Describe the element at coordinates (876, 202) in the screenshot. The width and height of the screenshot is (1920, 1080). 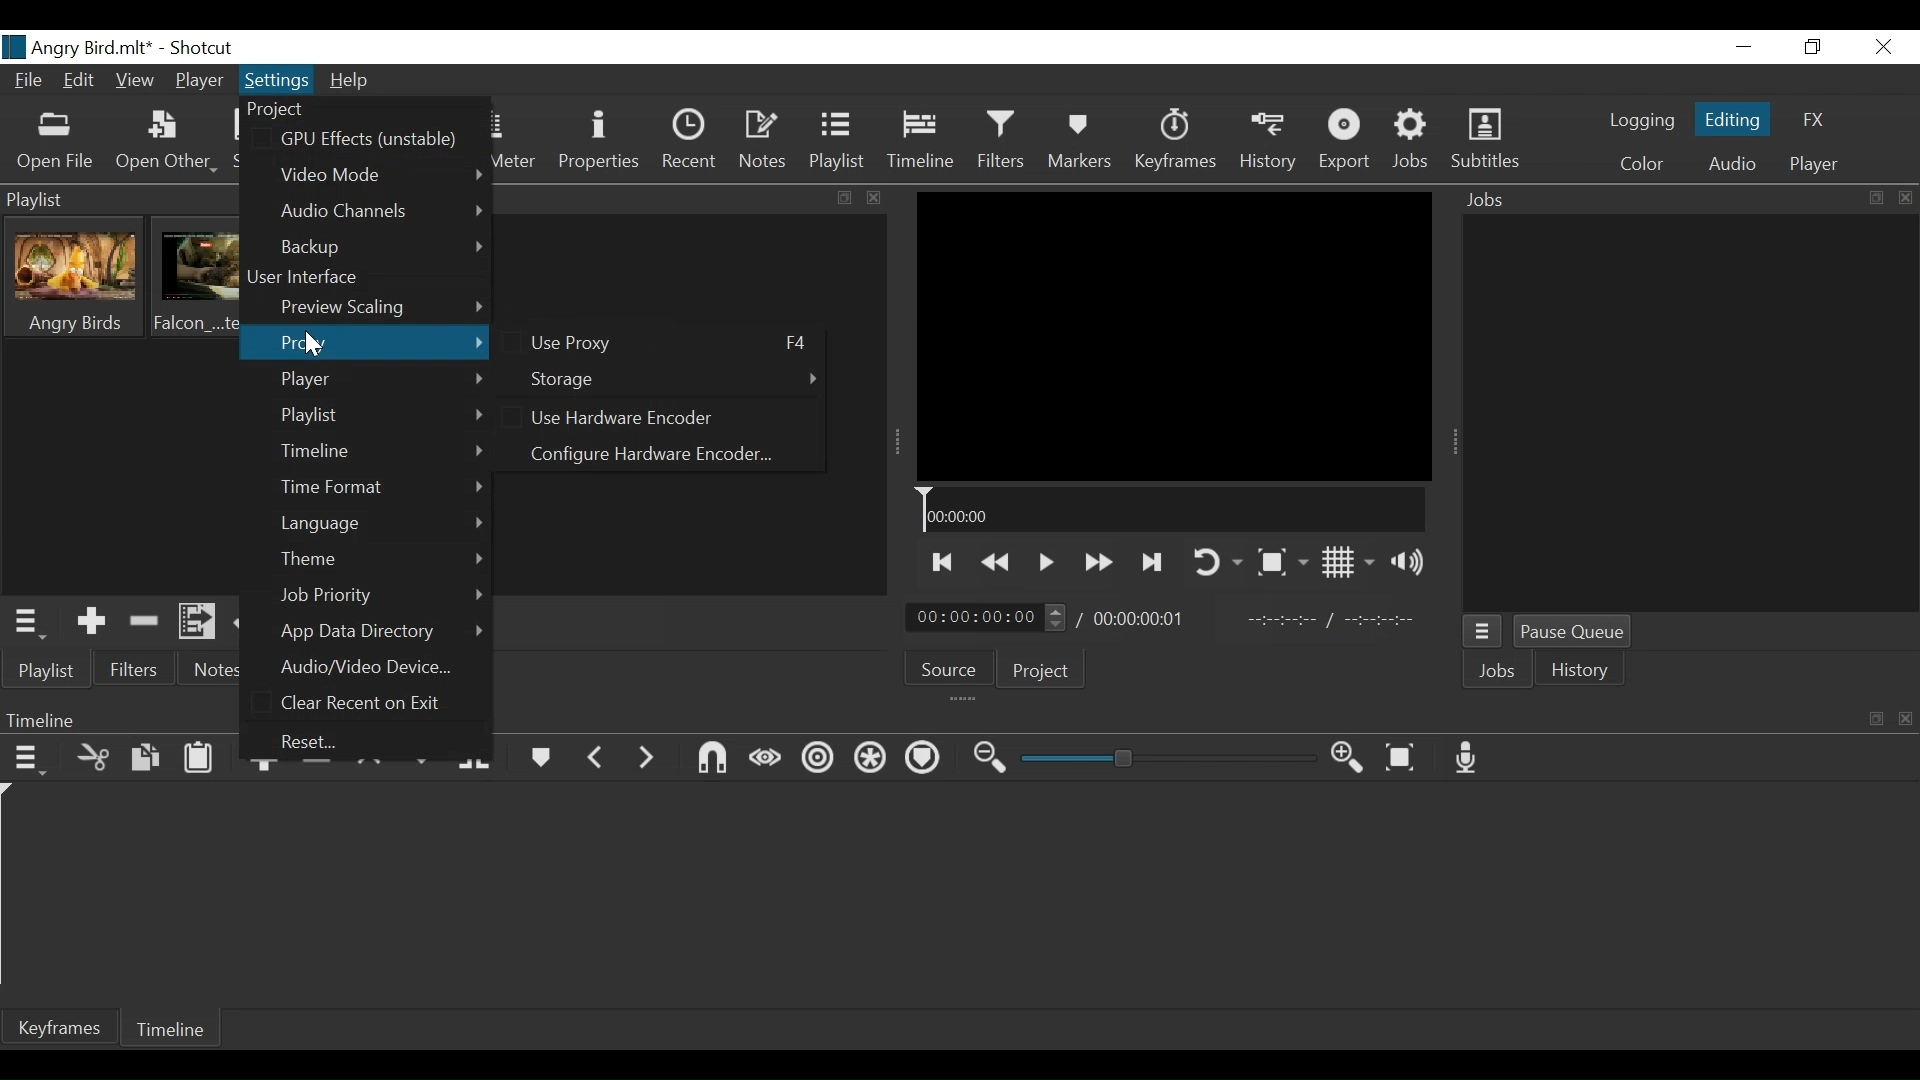
I see `close` at that location.